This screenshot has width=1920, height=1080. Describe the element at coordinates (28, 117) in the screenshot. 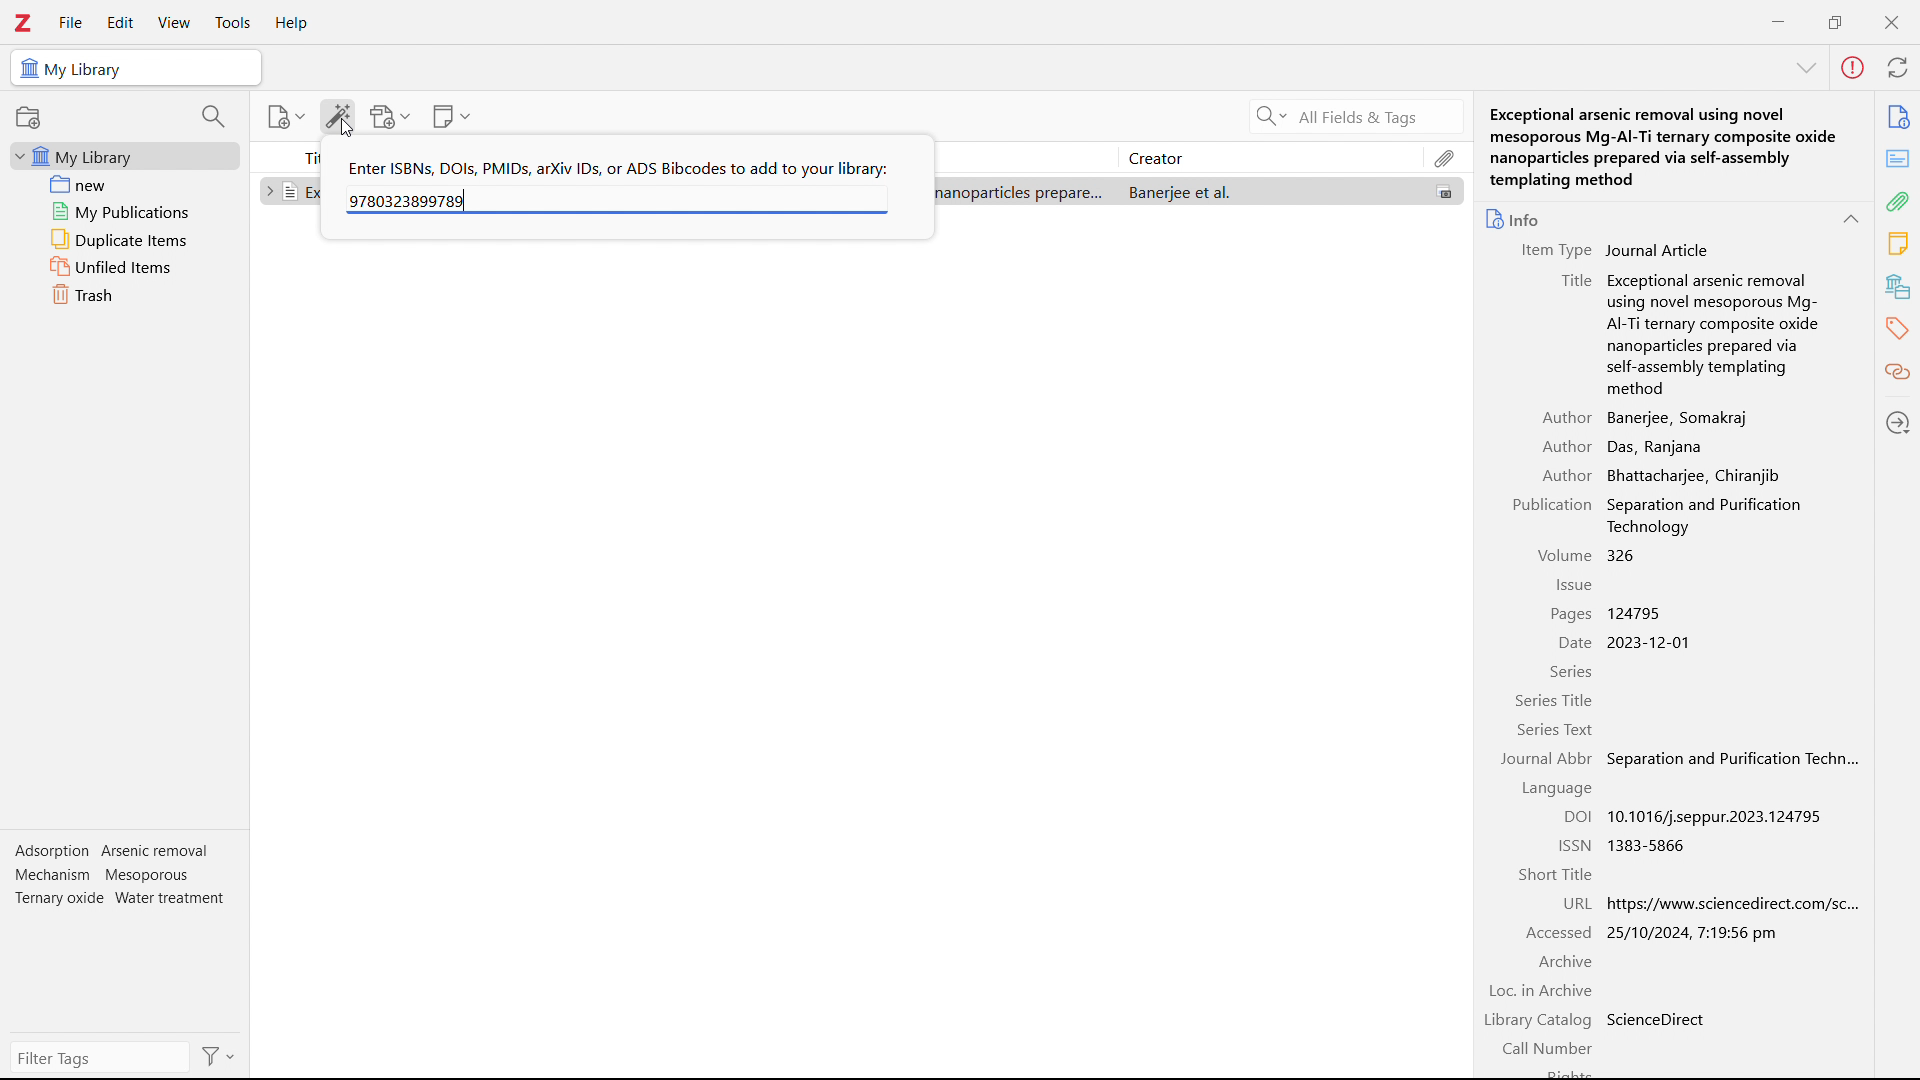

I see `new collection` at that location.